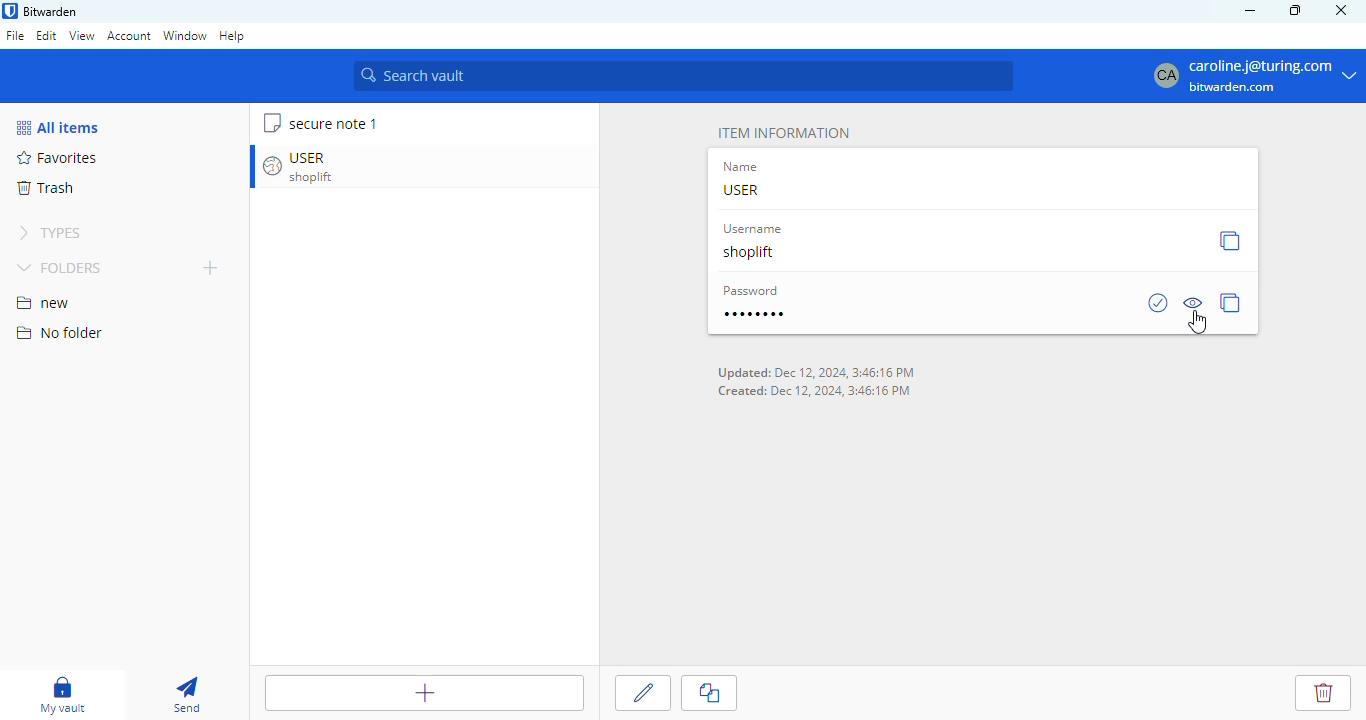 Image resolution: width=1366 pixels, height=720 pixels. Describe the element at coordinates (1341, 10) in the screenshot. I see `close` at that location.